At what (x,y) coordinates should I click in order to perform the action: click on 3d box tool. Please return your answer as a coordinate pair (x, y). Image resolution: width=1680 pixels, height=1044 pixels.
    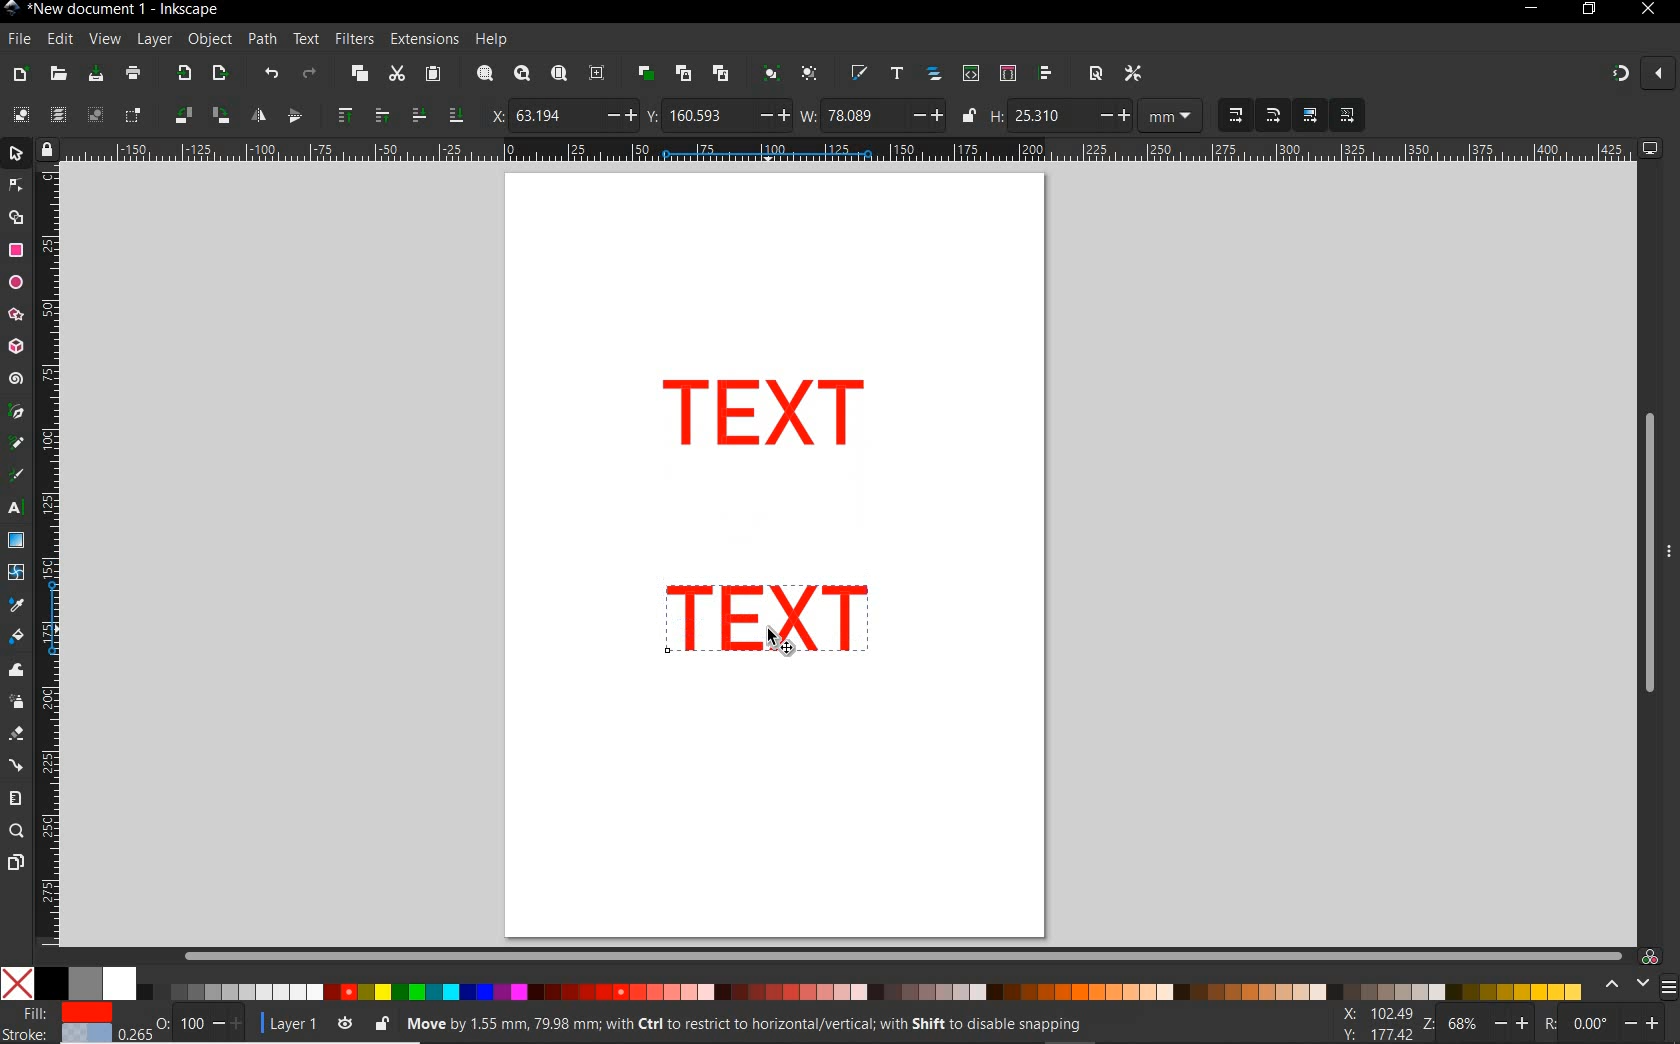
    Looking at the image, I should click on (18, 345).